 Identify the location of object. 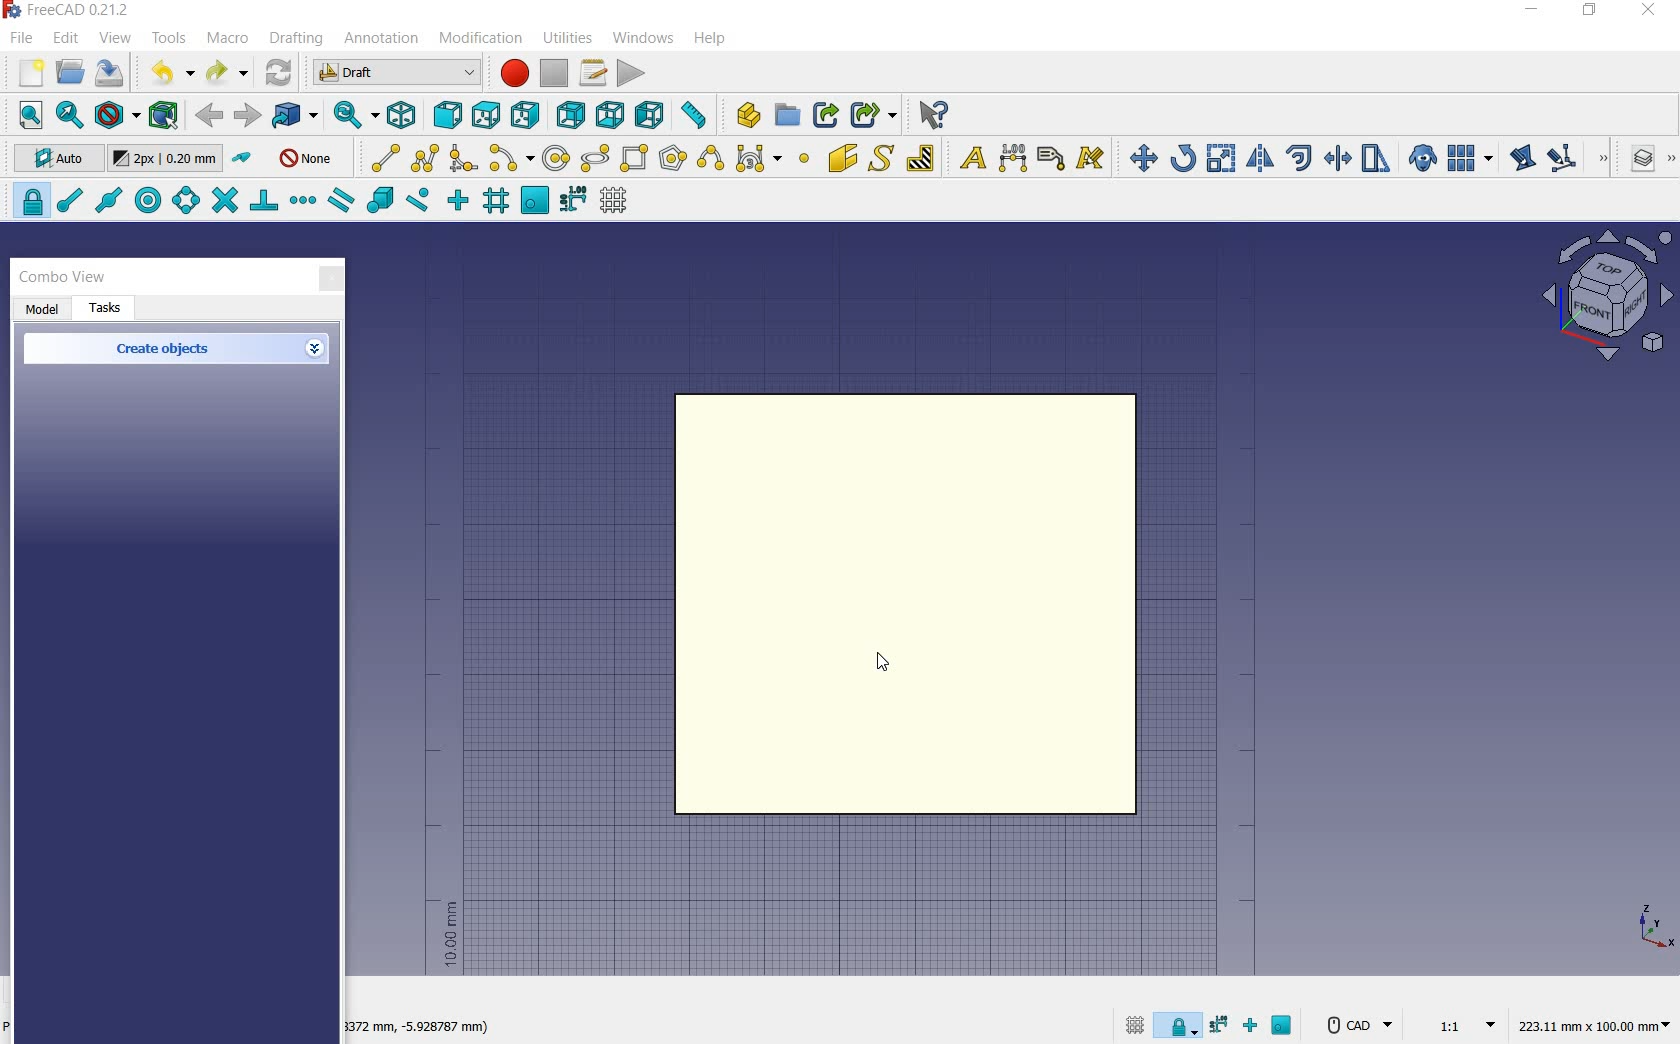
(914, 606).